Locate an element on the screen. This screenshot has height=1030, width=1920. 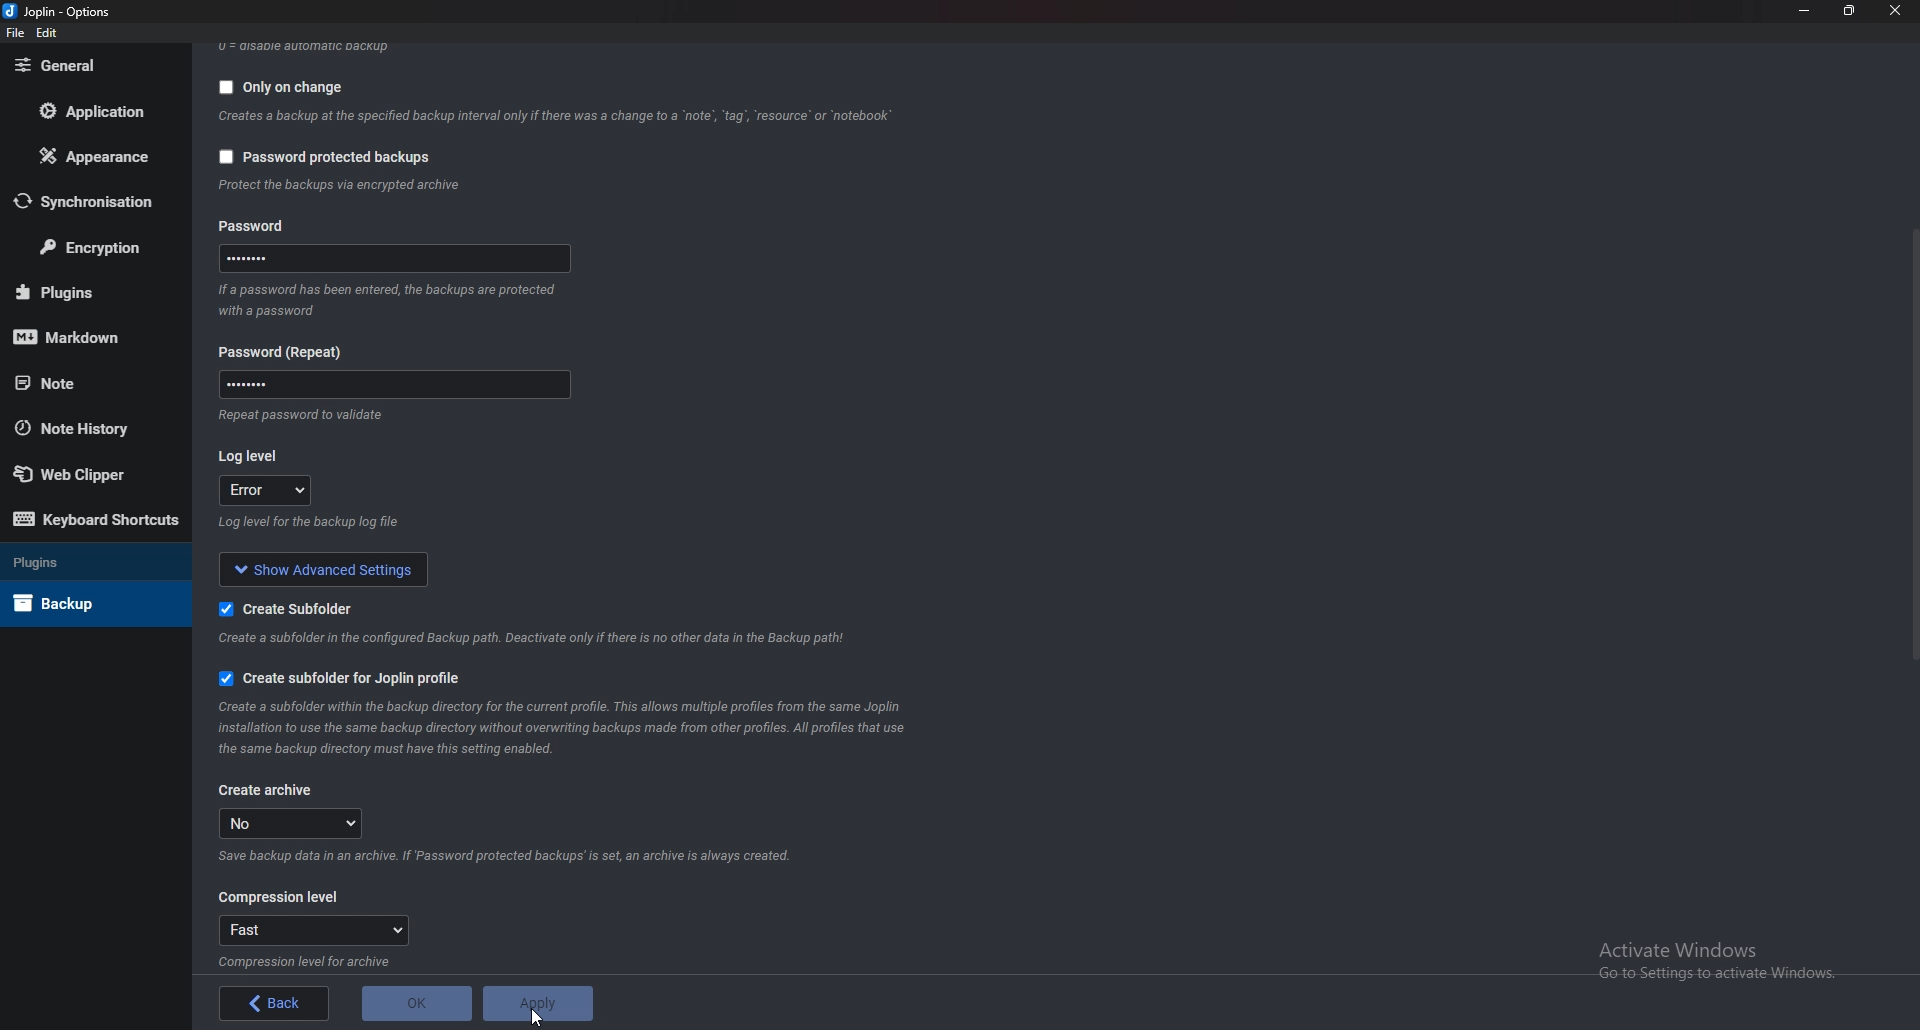
Appearance is located at coordinates (94, 158).